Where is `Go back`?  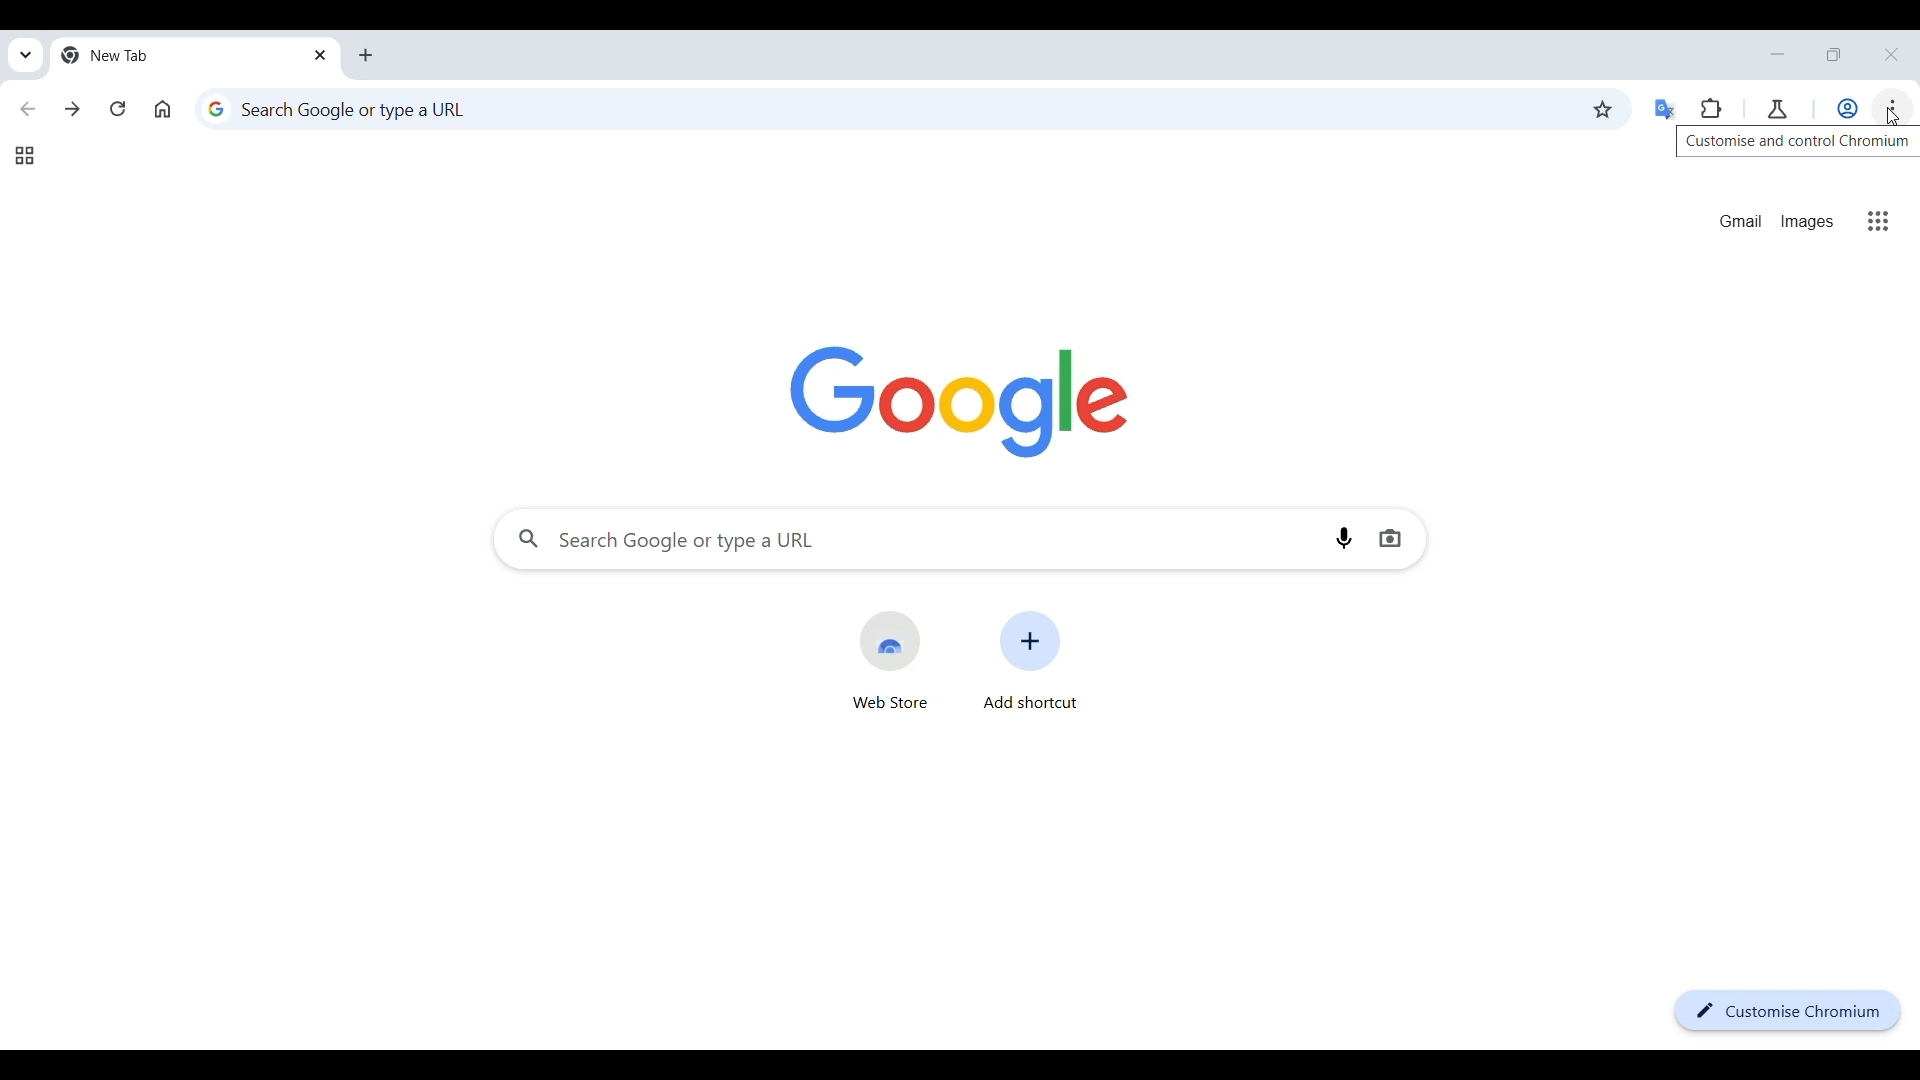
Go back is located at coordinates (28, 109).